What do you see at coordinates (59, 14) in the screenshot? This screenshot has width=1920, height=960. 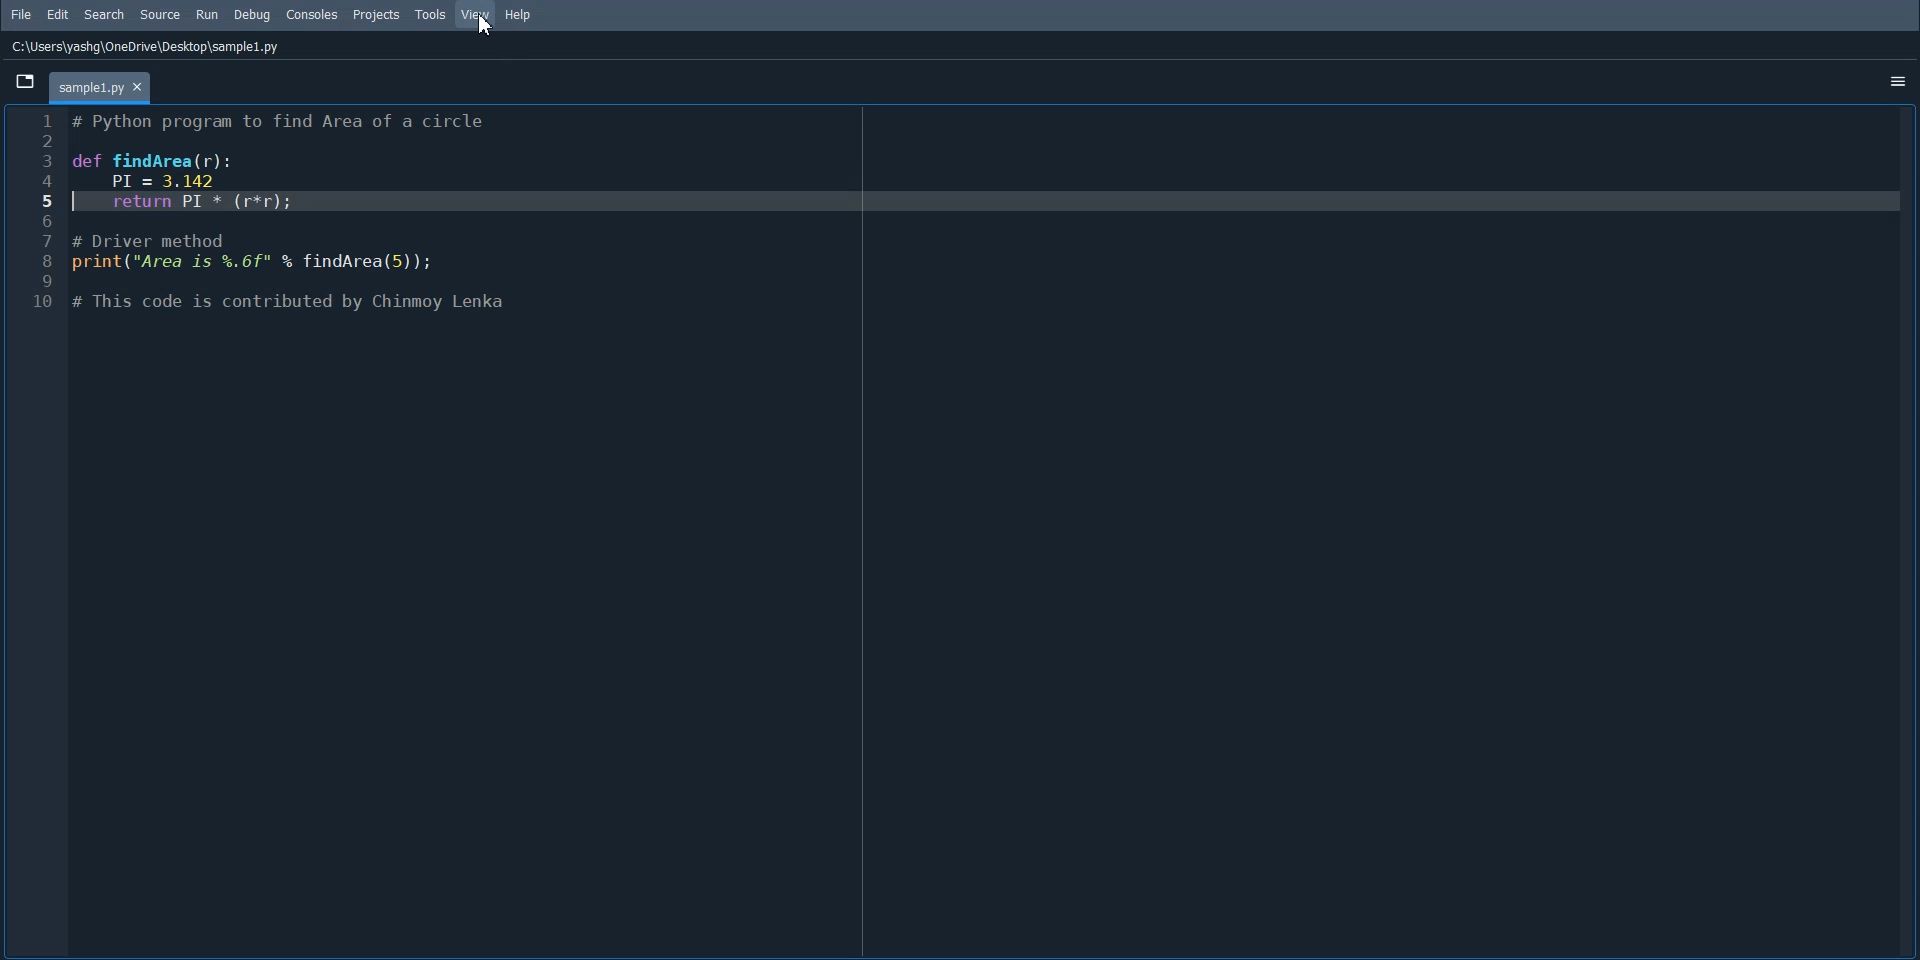 I see `Edit` at bounding box center [59, 14].